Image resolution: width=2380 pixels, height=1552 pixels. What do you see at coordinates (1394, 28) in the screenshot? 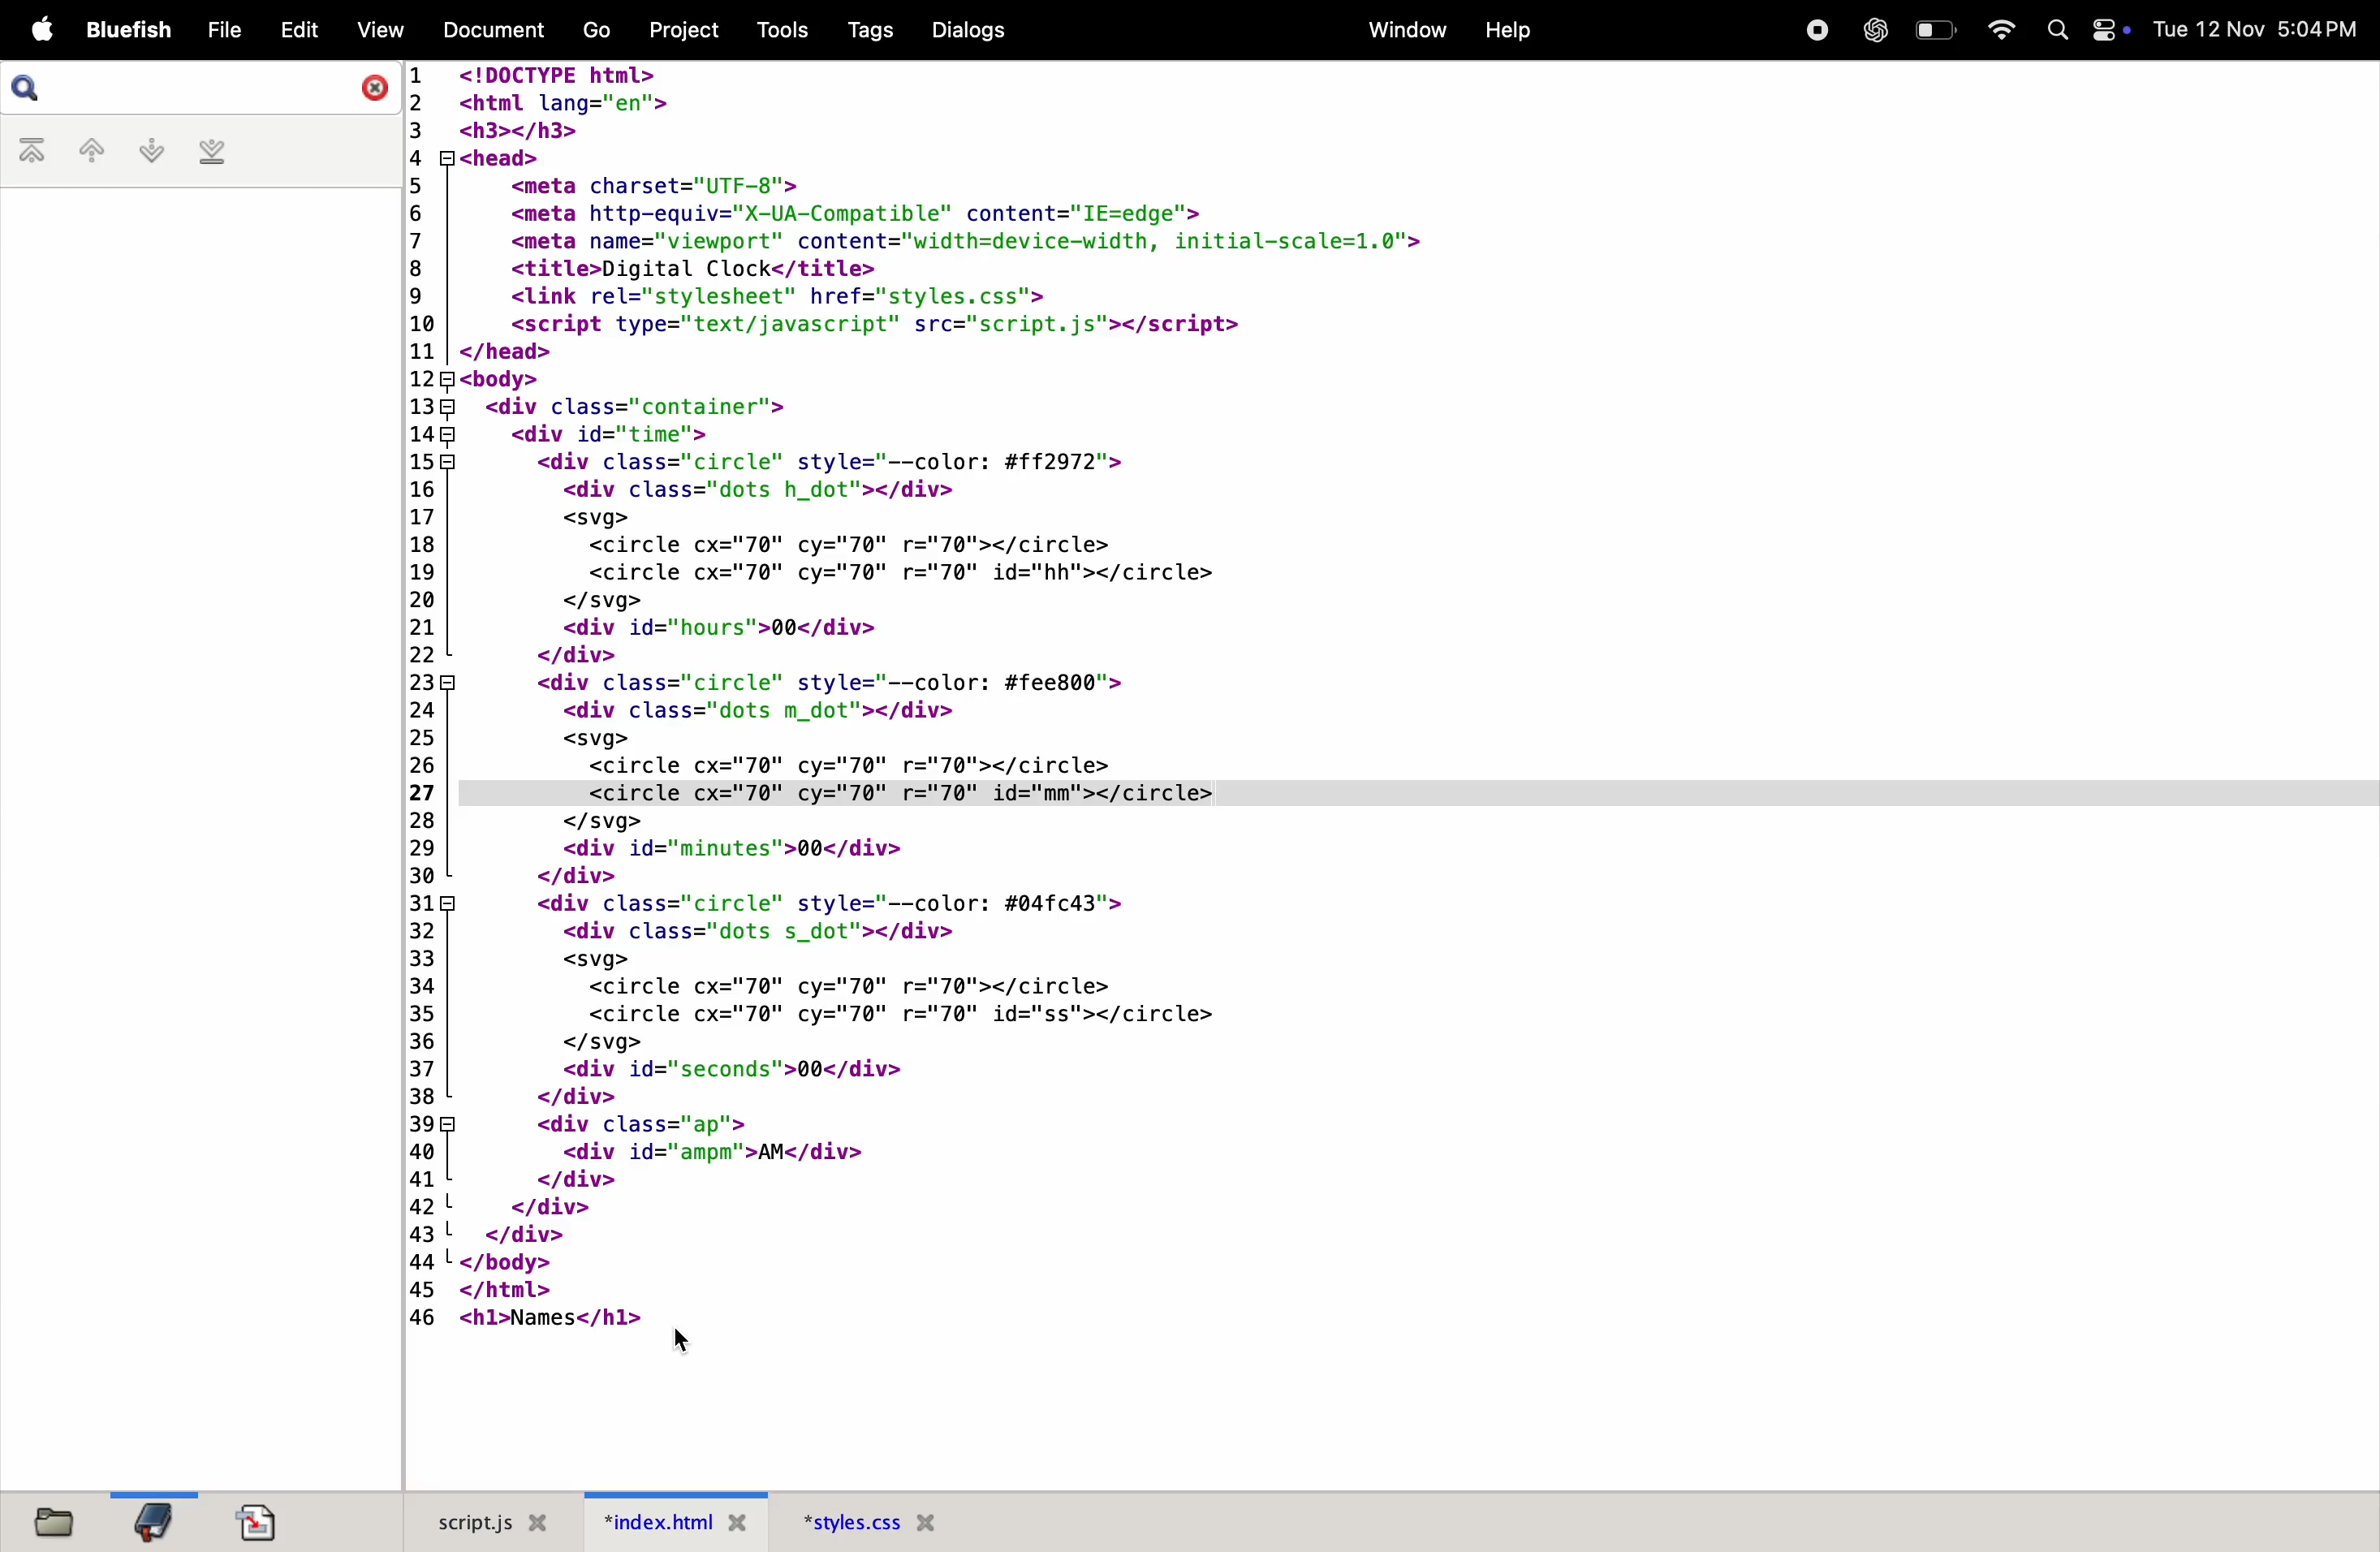
I see `window` at bounding box center [1394, 28].